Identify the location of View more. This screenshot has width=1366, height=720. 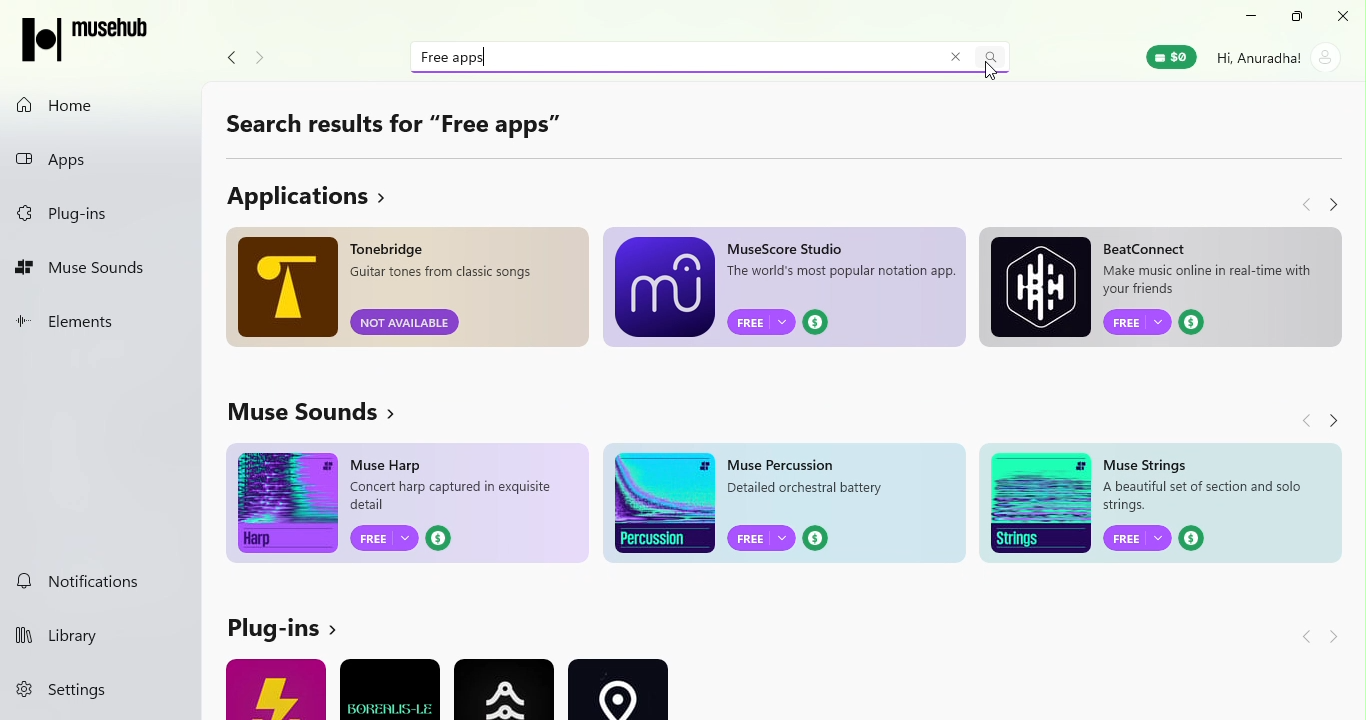
(314, 196).